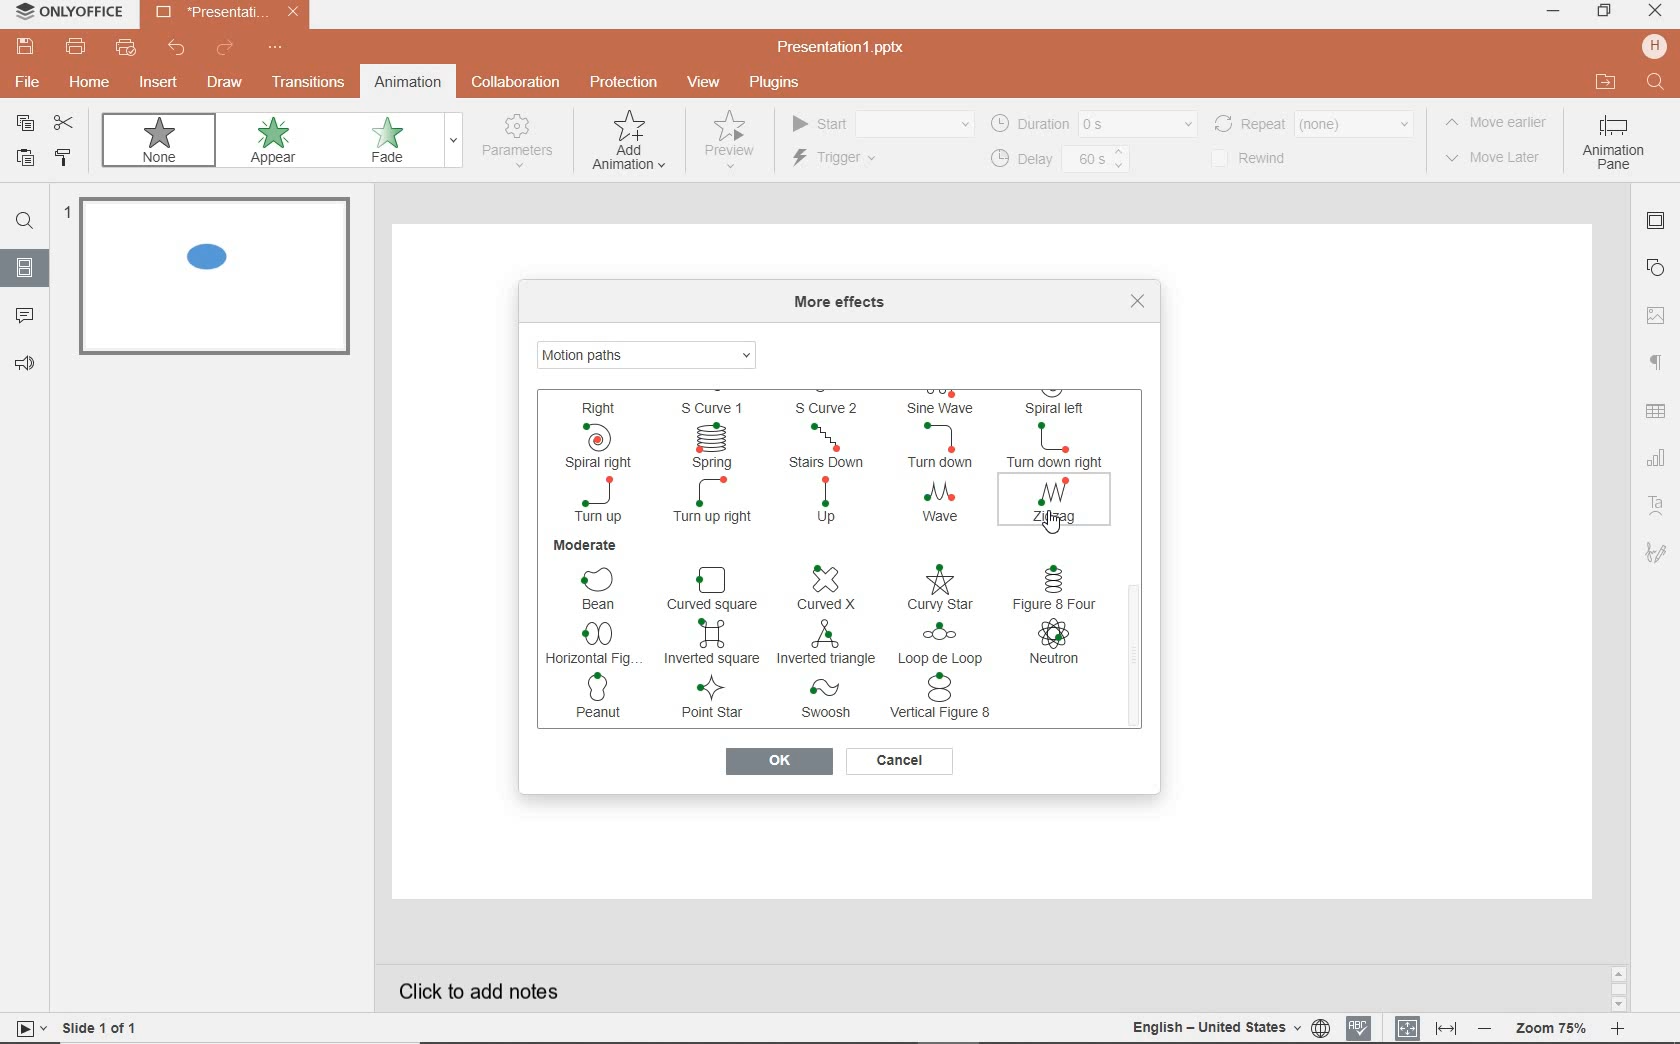 The image size is (1680, 1044). I want to click on curvy star, so click(941, 588).